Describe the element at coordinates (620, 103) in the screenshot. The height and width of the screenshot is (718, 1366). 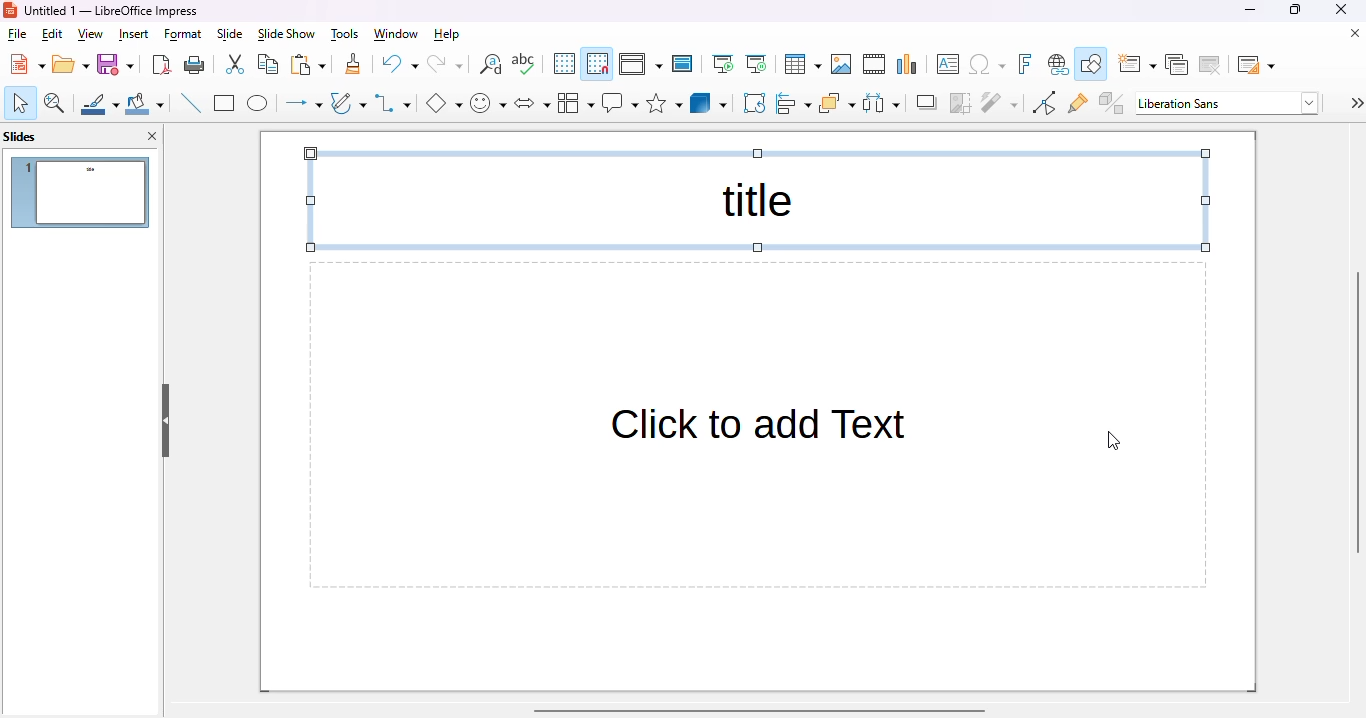
I see `callout shapes` at that location.